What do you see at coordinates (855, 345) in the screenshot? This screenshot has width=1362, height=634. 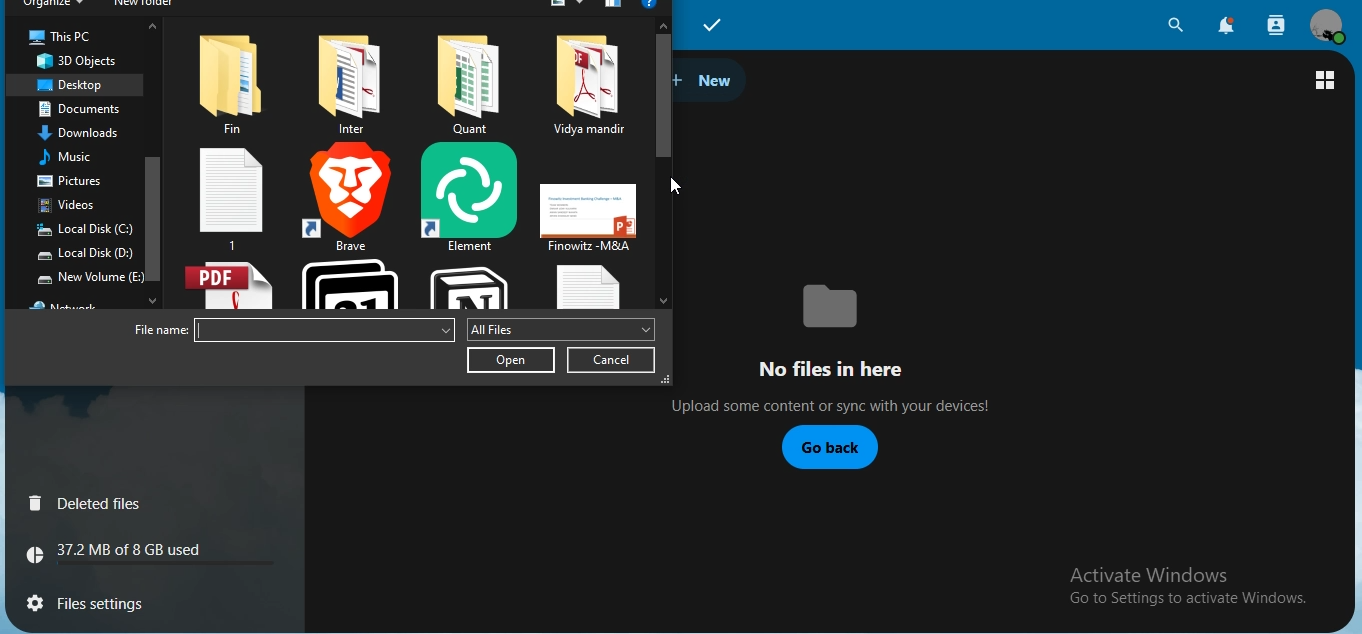 I see `text` at bounding box center [855, 345].